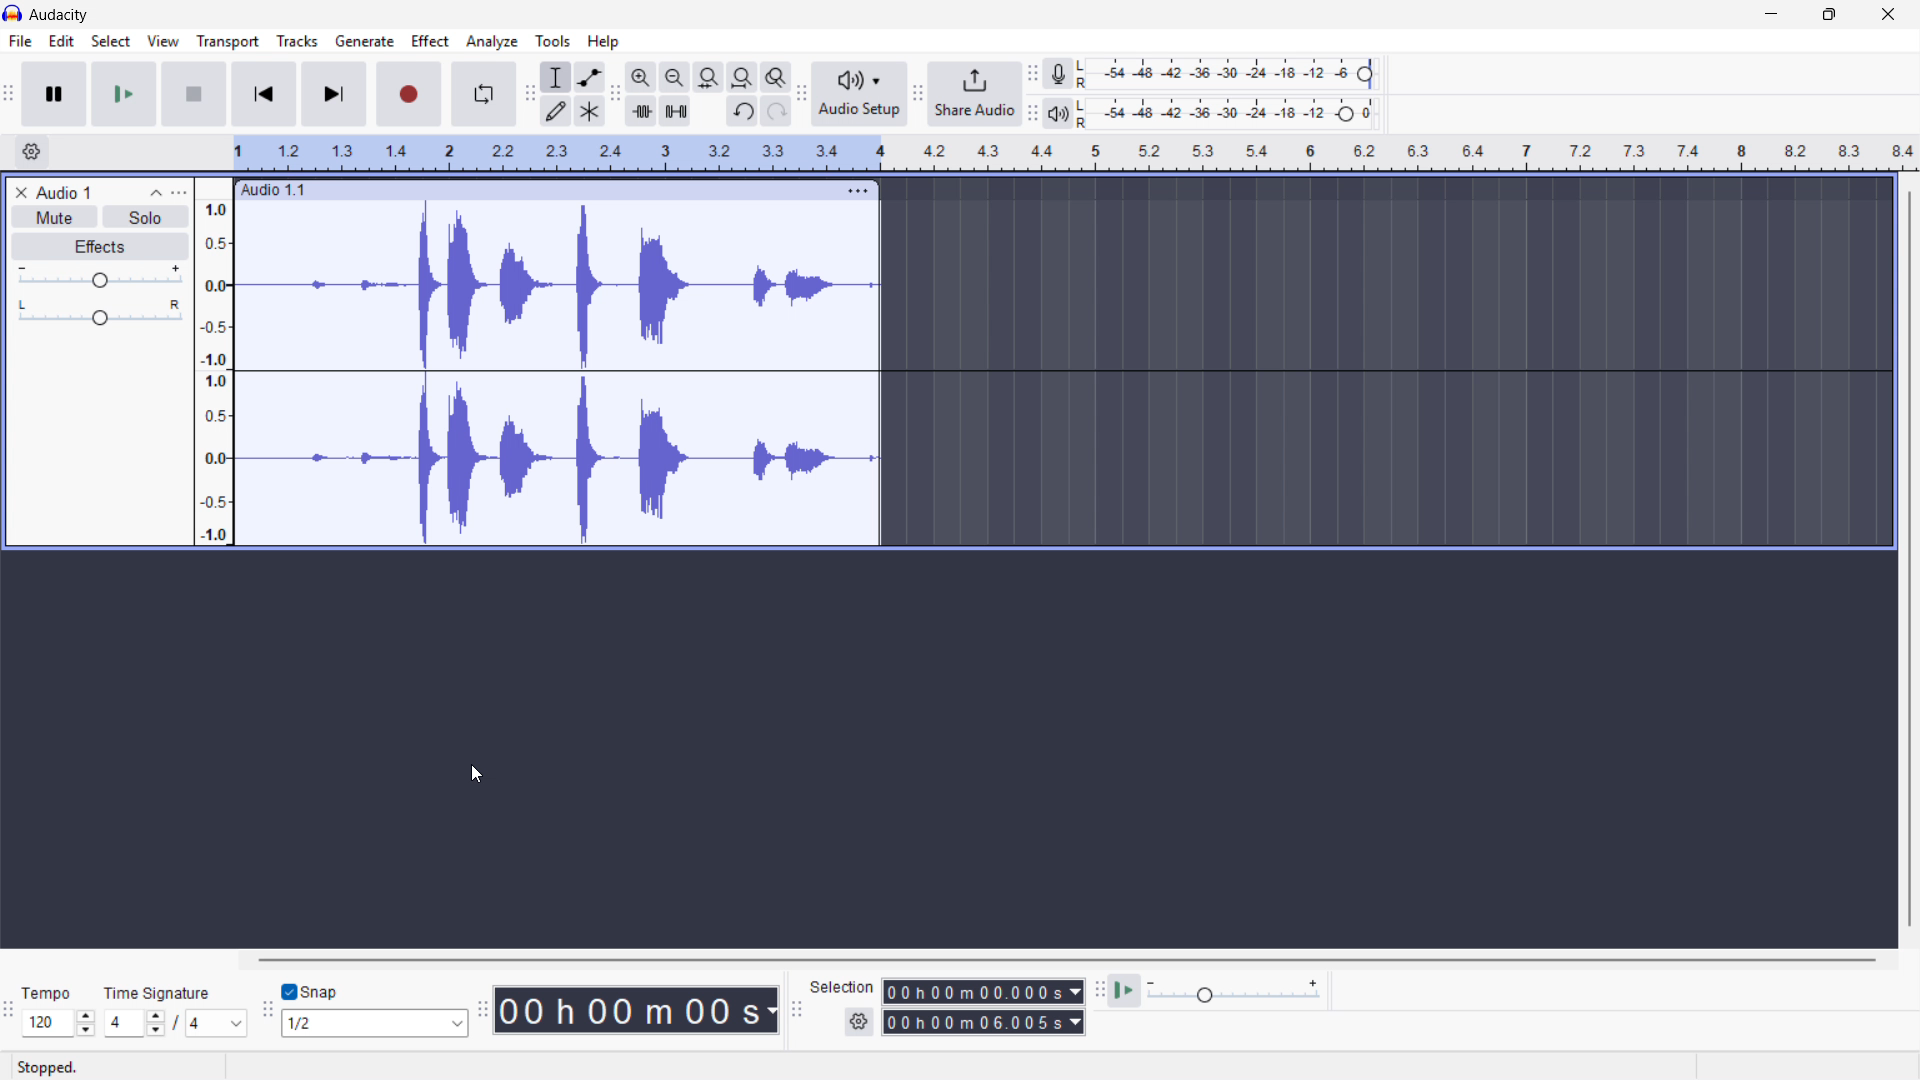 The height and width of the screenshot is (1080, 1920). Describe the element at coordinates (31, 153) in the screenshot. I see `Timeline settings ` at that location.